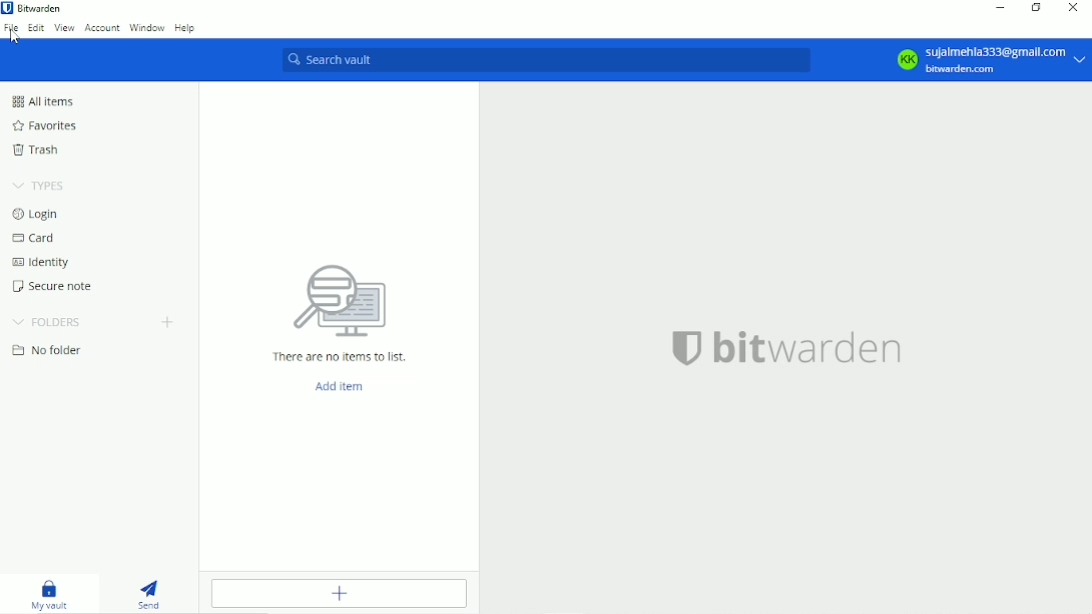  I want to click on No folder, so click(49, 350).